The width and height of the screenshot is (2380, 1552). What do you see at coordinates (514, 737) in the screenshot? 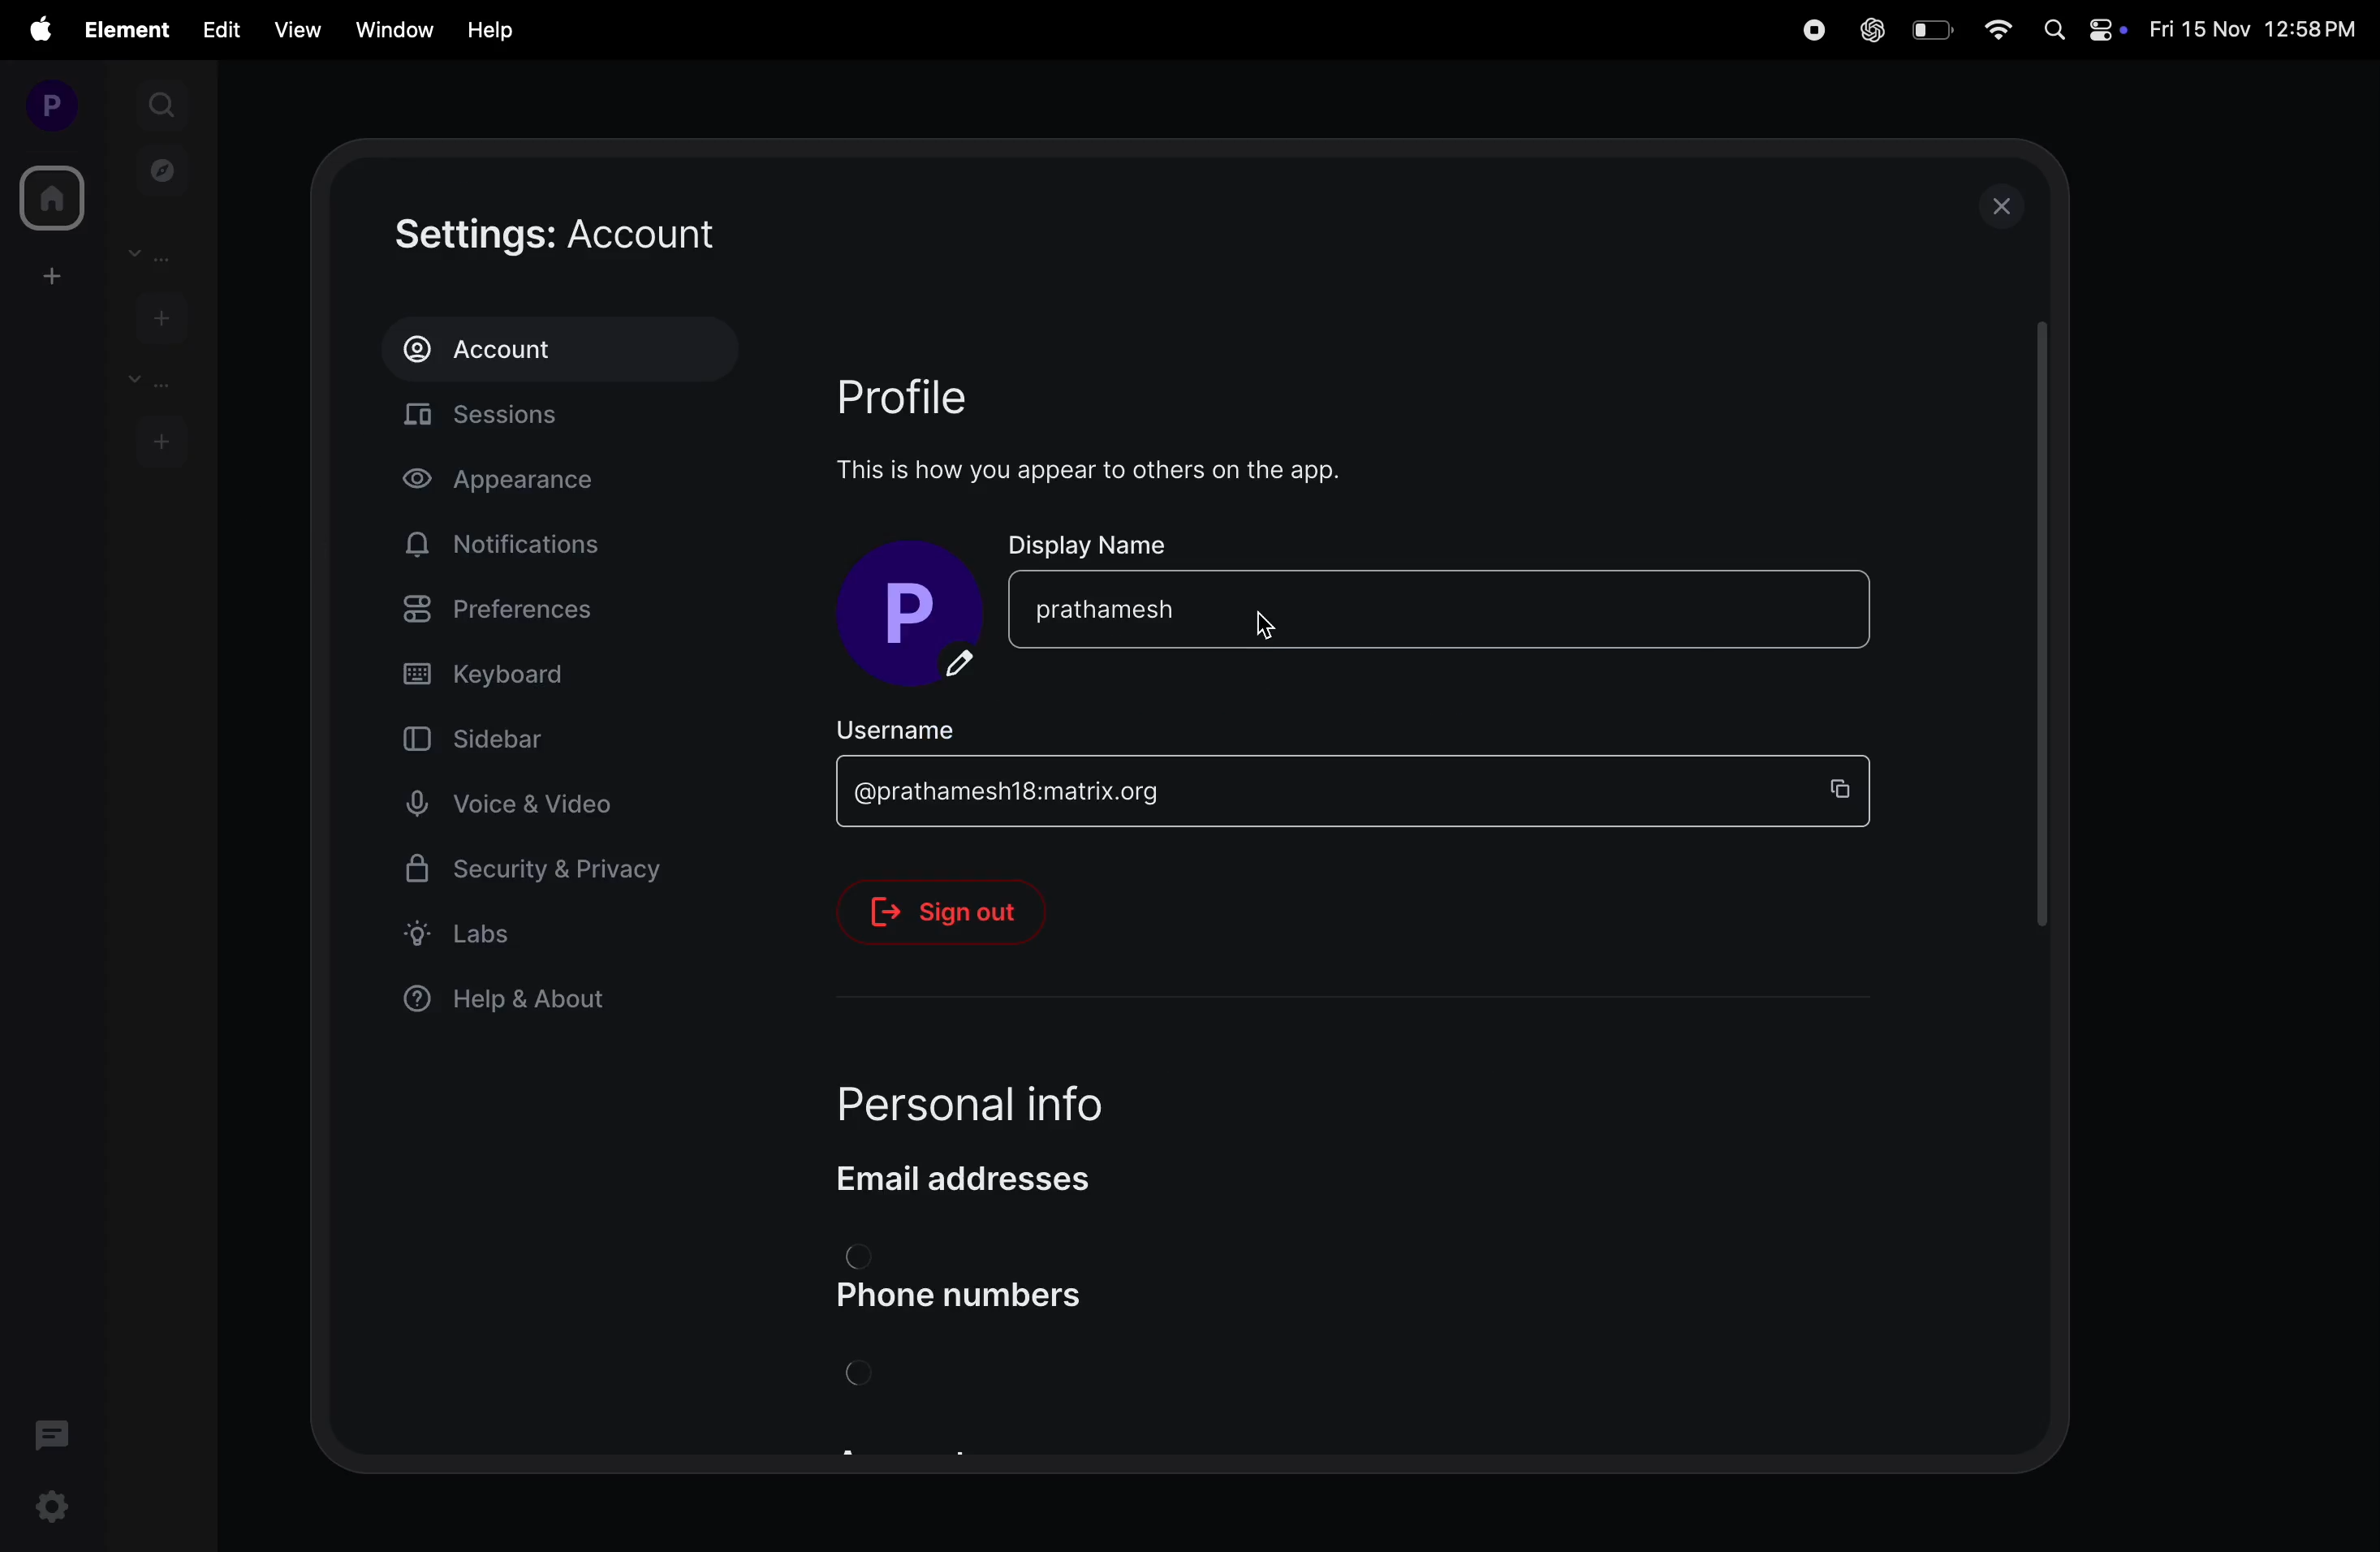
I see `sidebar` at bounding box center [514, 737].